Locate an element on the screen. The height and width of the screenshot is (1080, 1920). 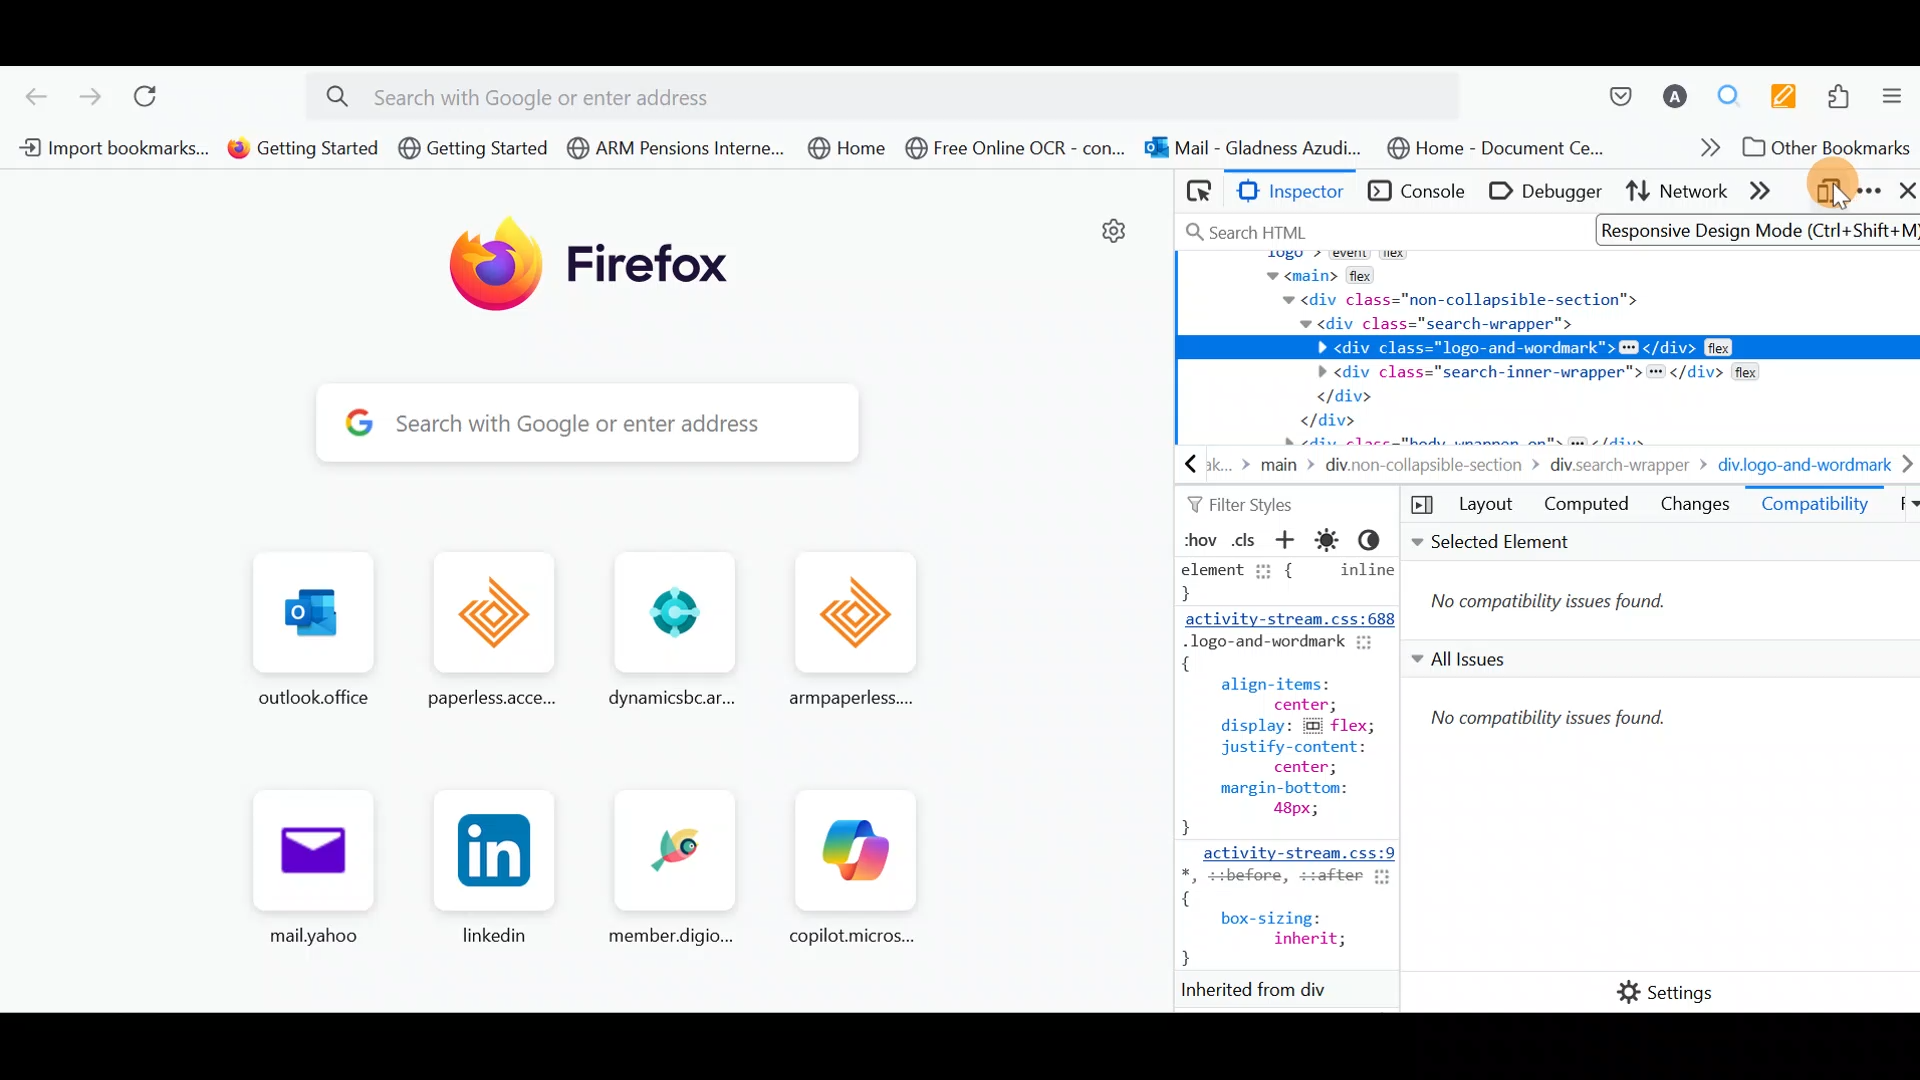
Compatibility is located at coordinates (1815, 508).